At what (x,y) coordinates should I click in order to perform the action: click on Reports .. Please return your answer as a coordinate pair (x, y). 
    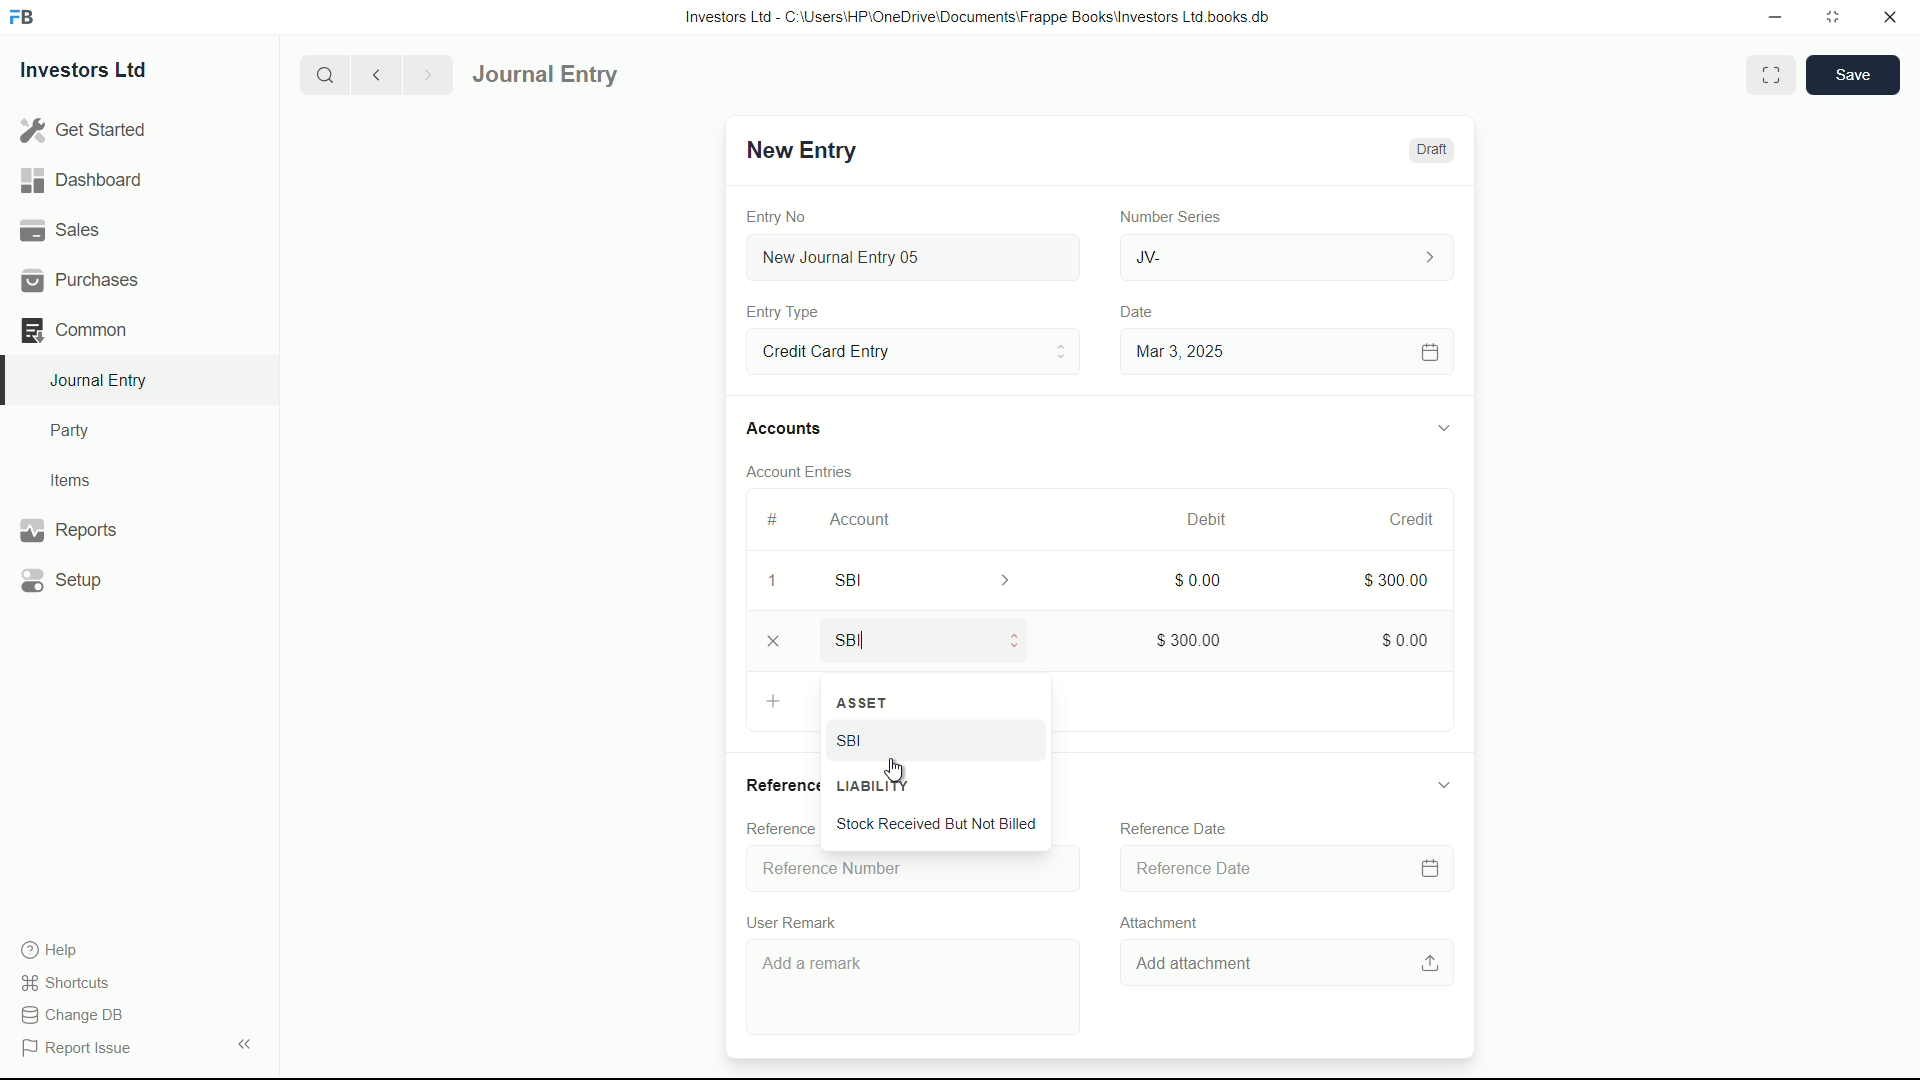
    Looking at the image, I should click on (68, 527).